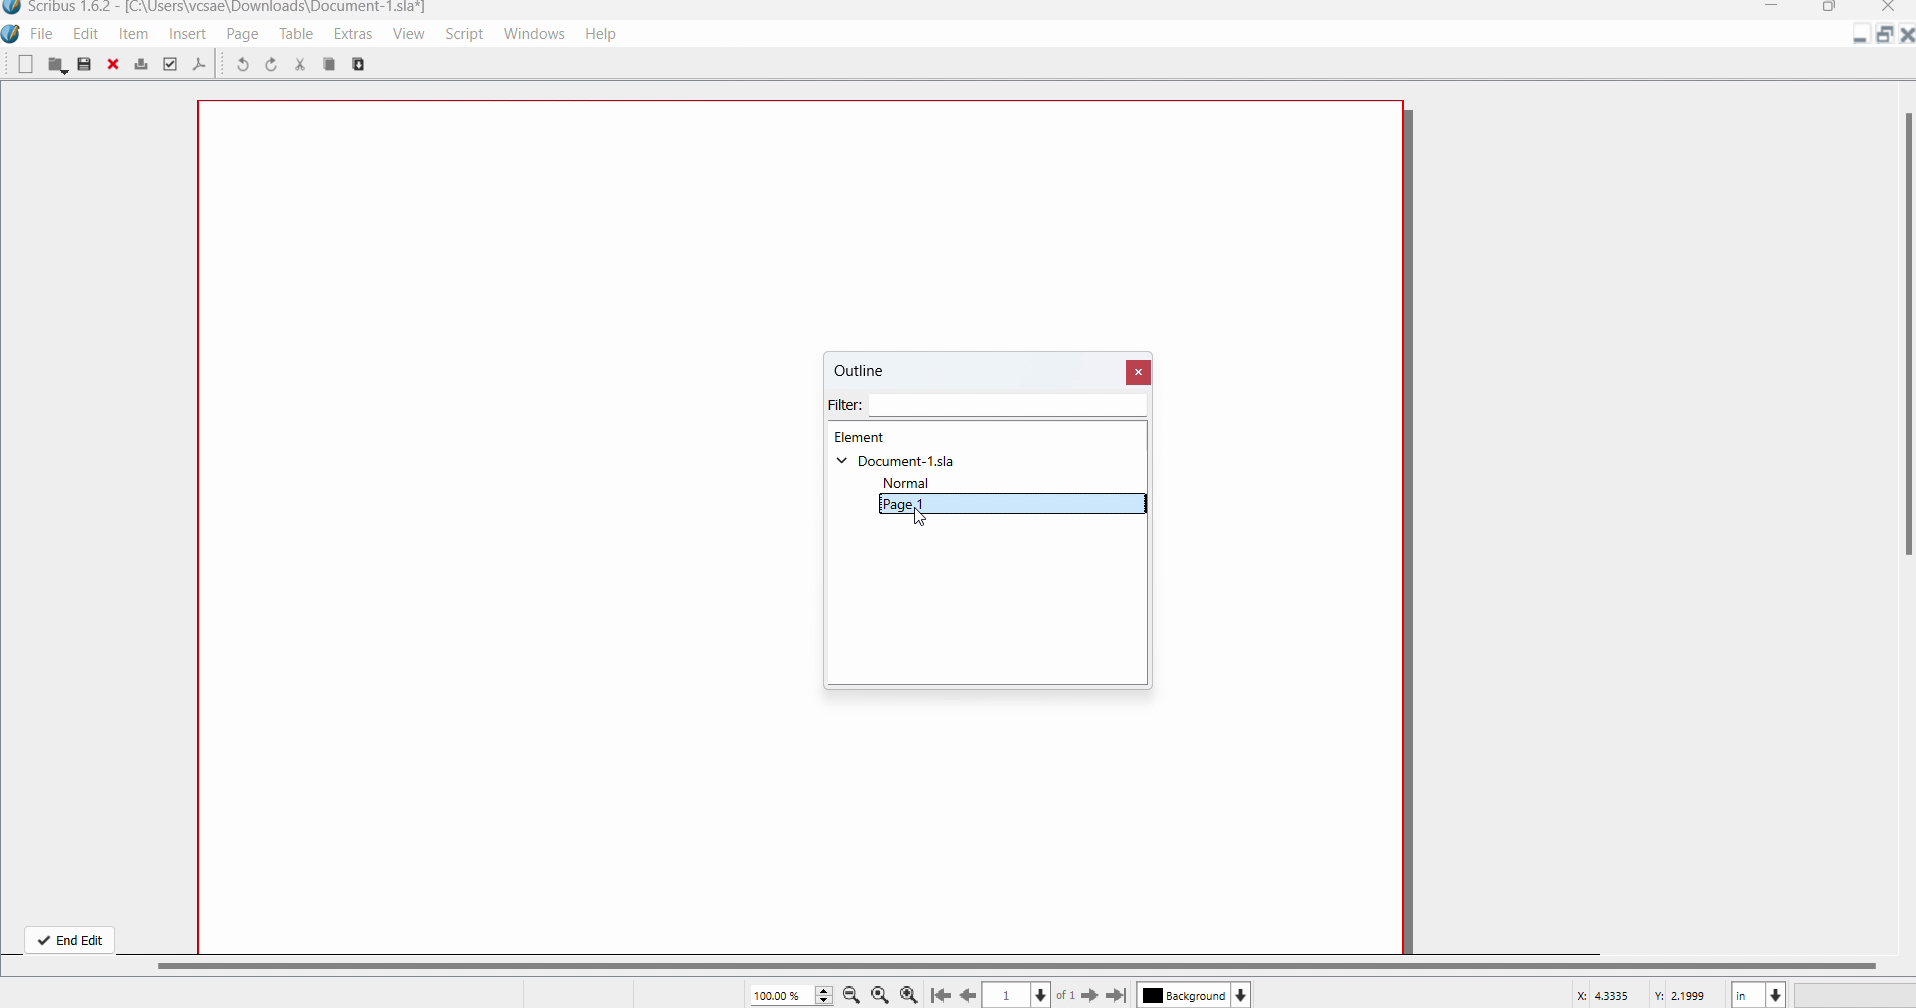 This screenshot has height=1008, width=1916. I want to click on , so click(115, 63).